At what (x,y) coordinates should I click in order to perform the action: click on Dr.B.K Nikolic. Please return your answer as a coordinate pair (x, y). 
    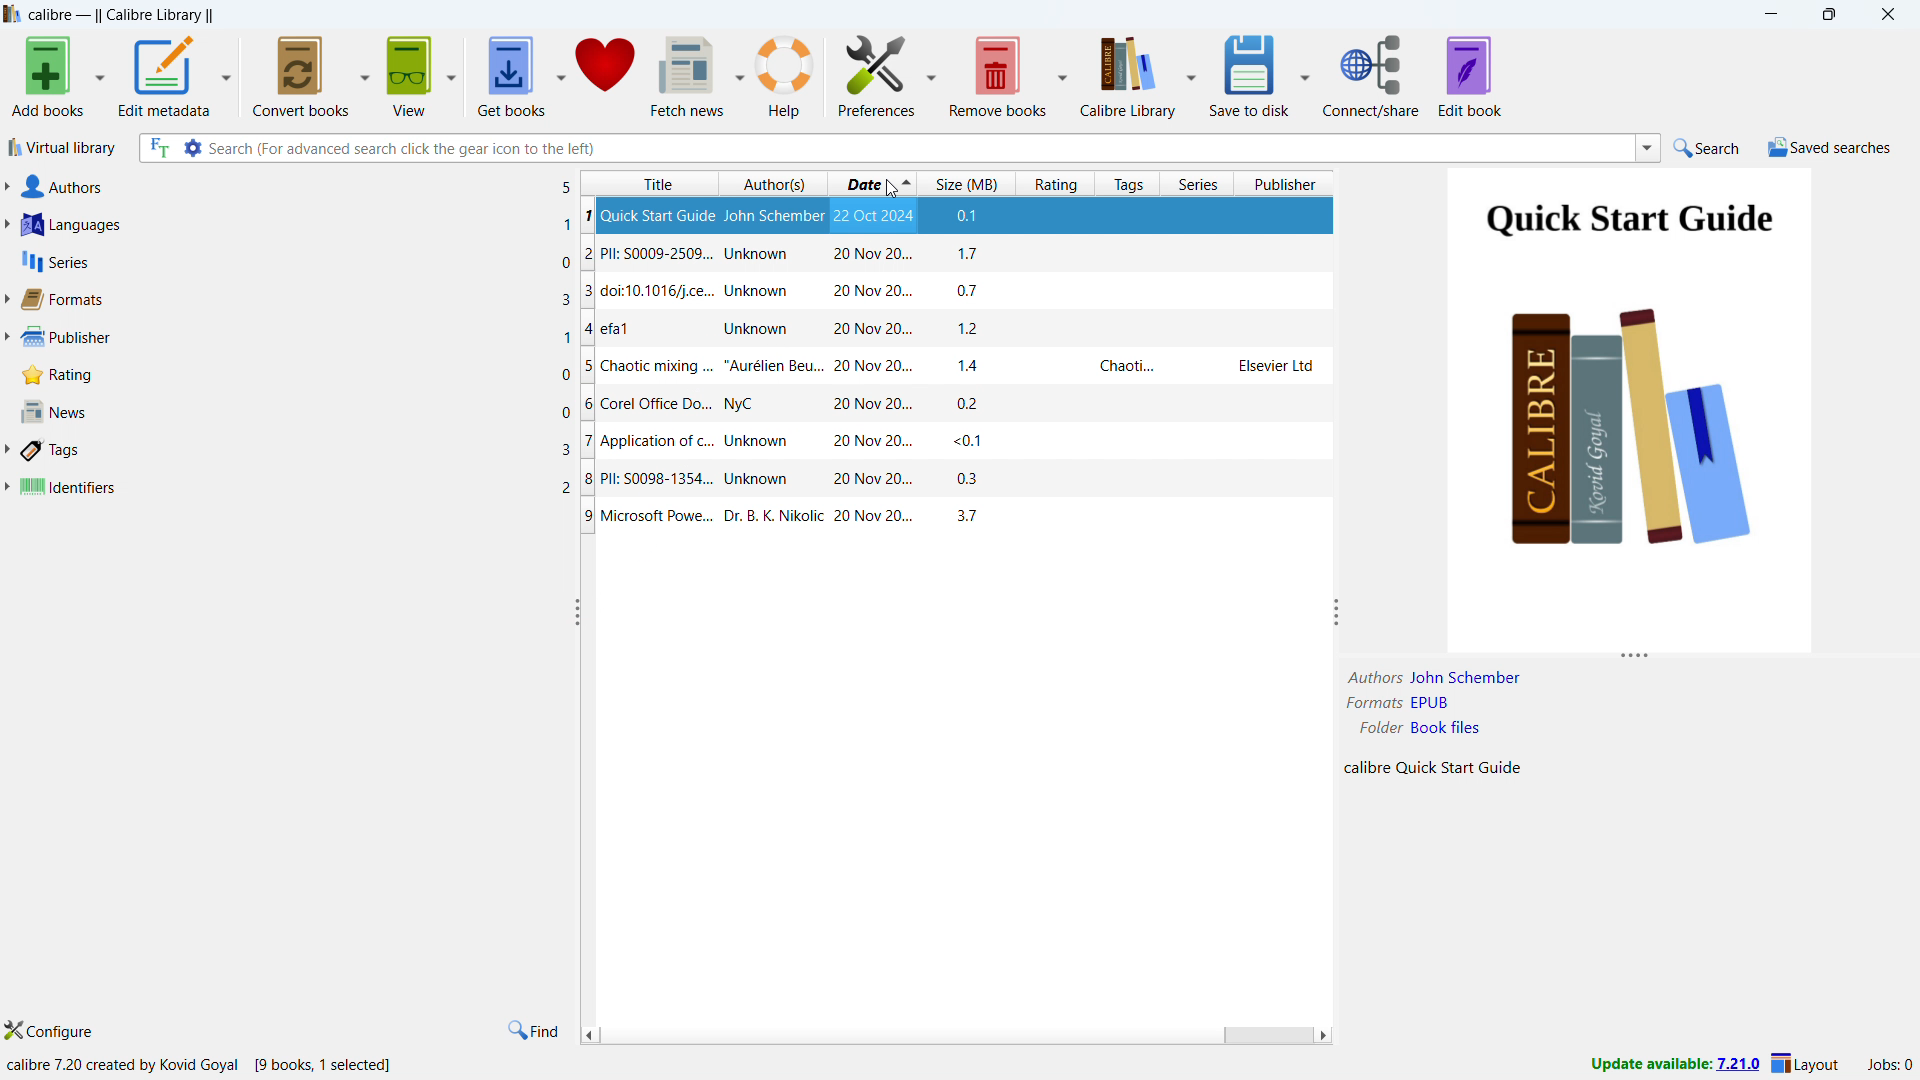
    Looking at the image, I should click on (775, 515).